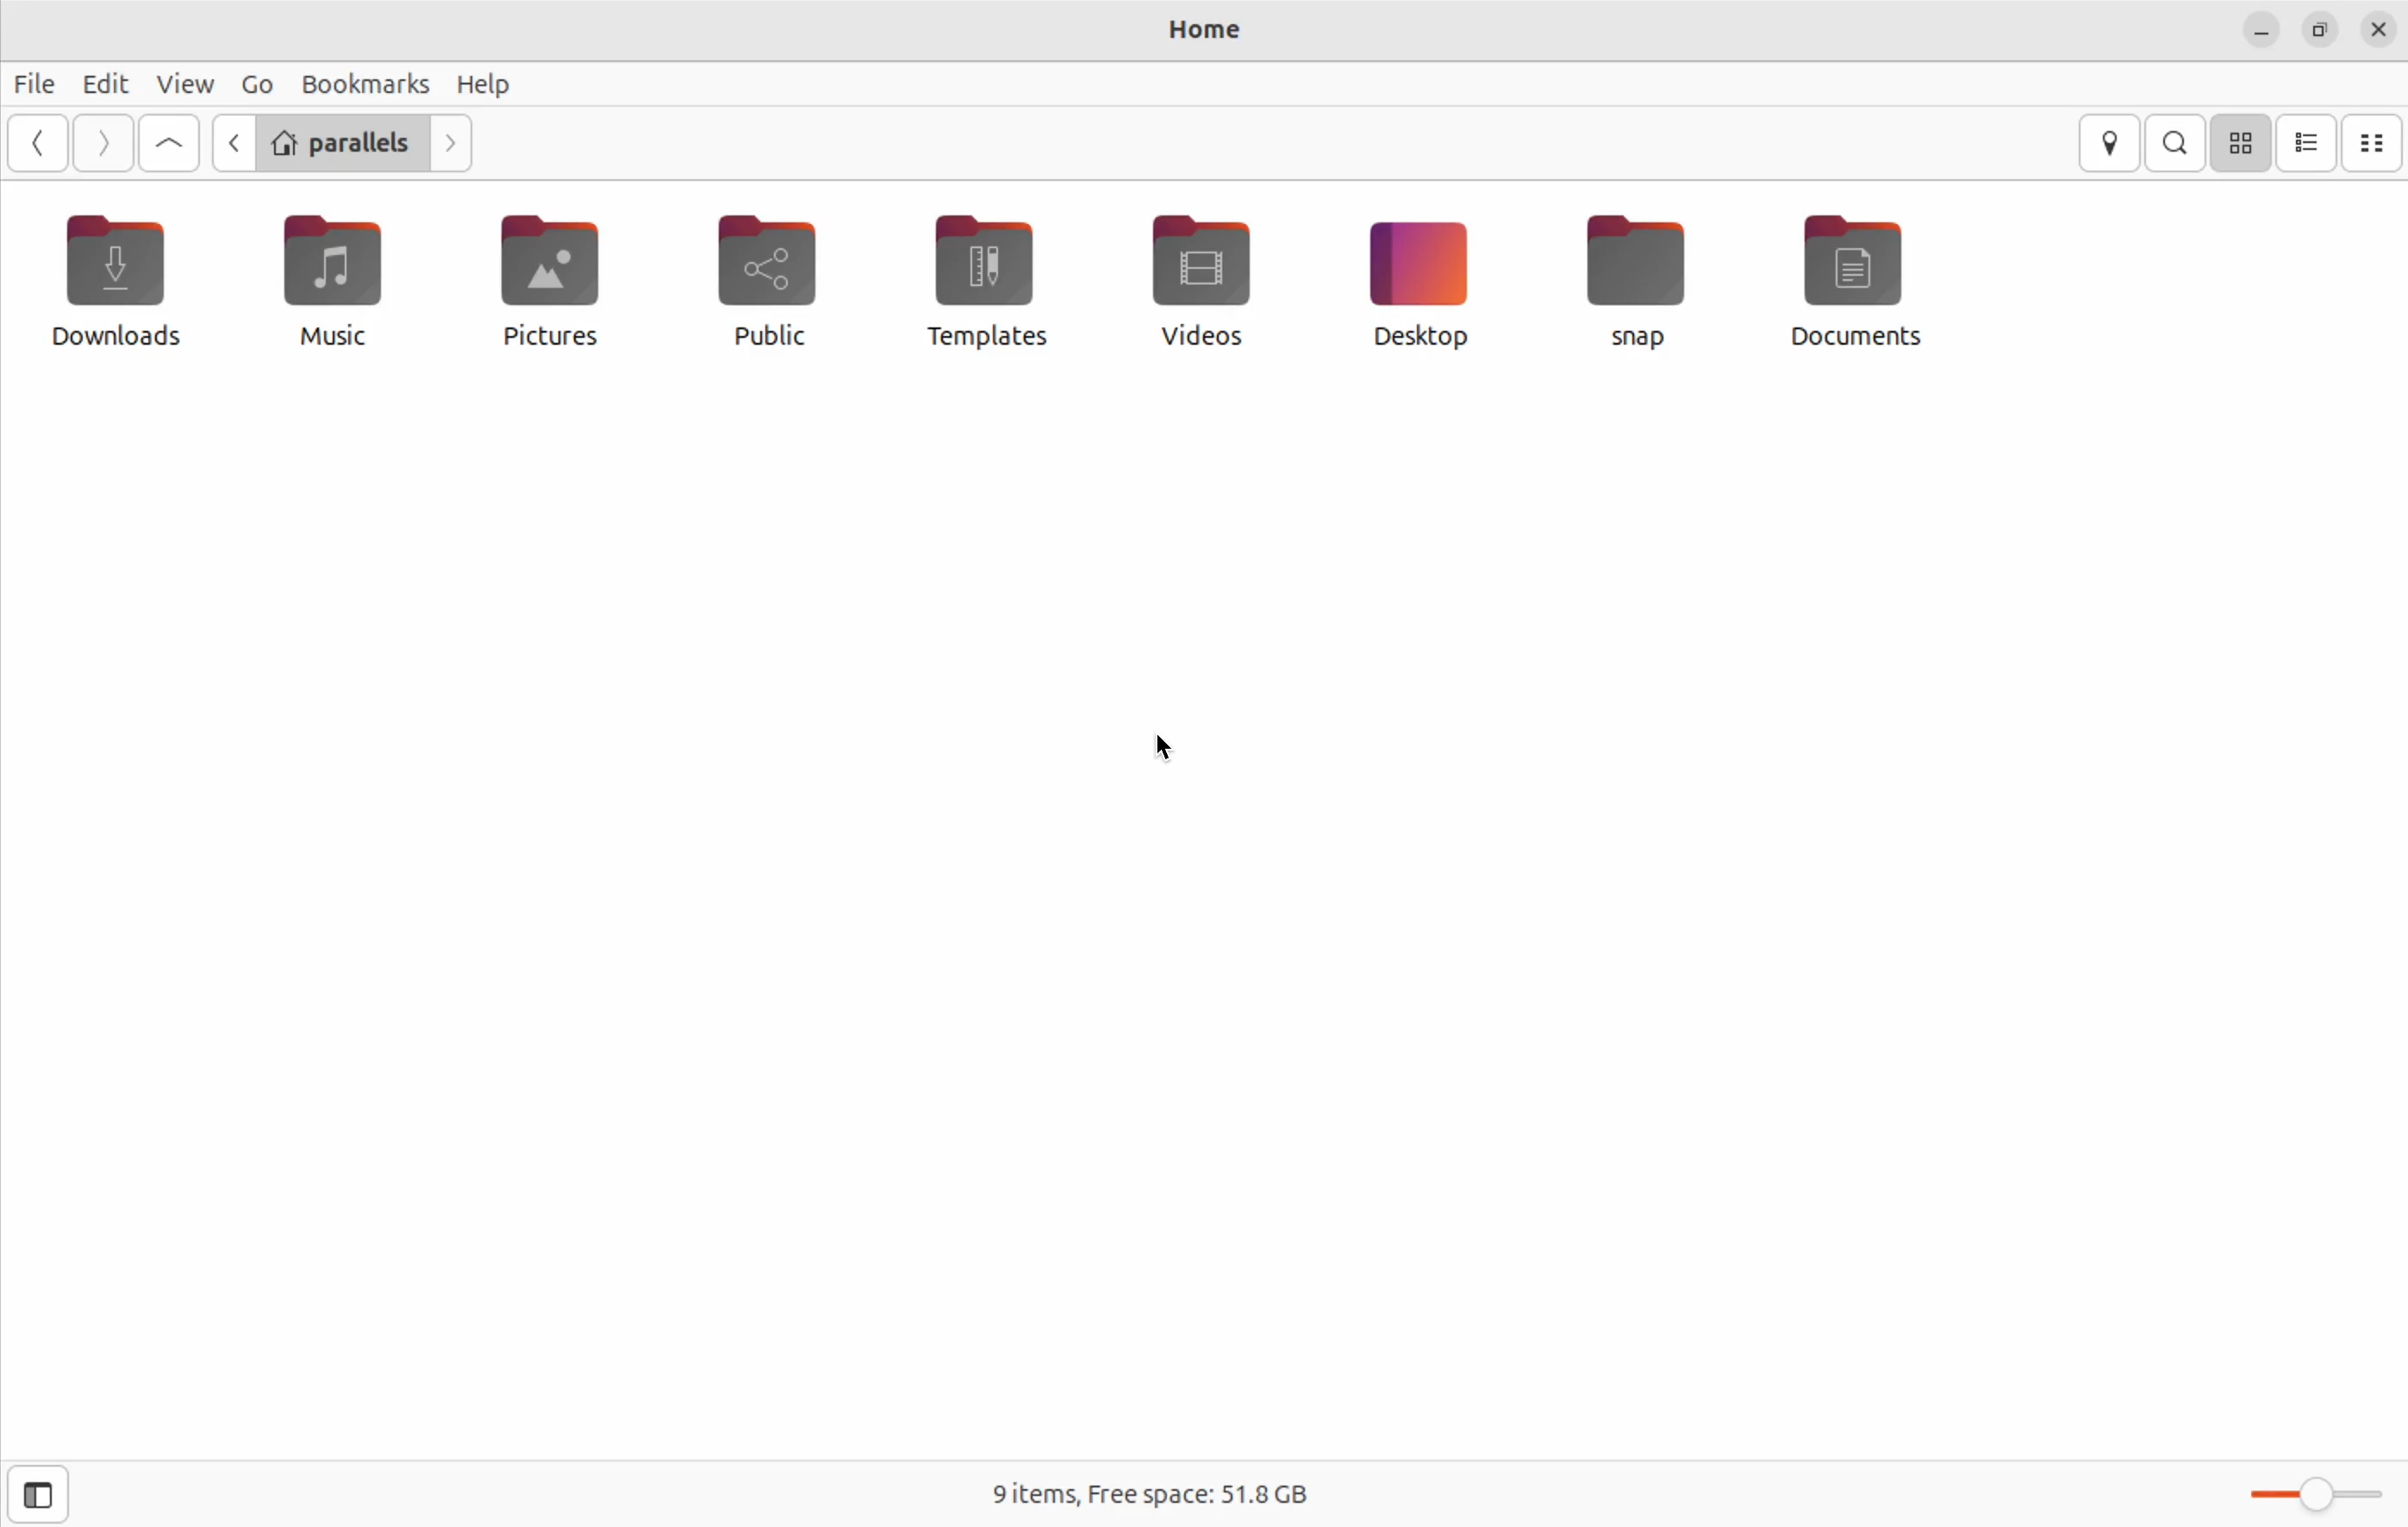 This screenshot has width=2408, height=1527. Describe the element at coordinates (1420, 282) in the screenshot. I see `desktop` at that location.